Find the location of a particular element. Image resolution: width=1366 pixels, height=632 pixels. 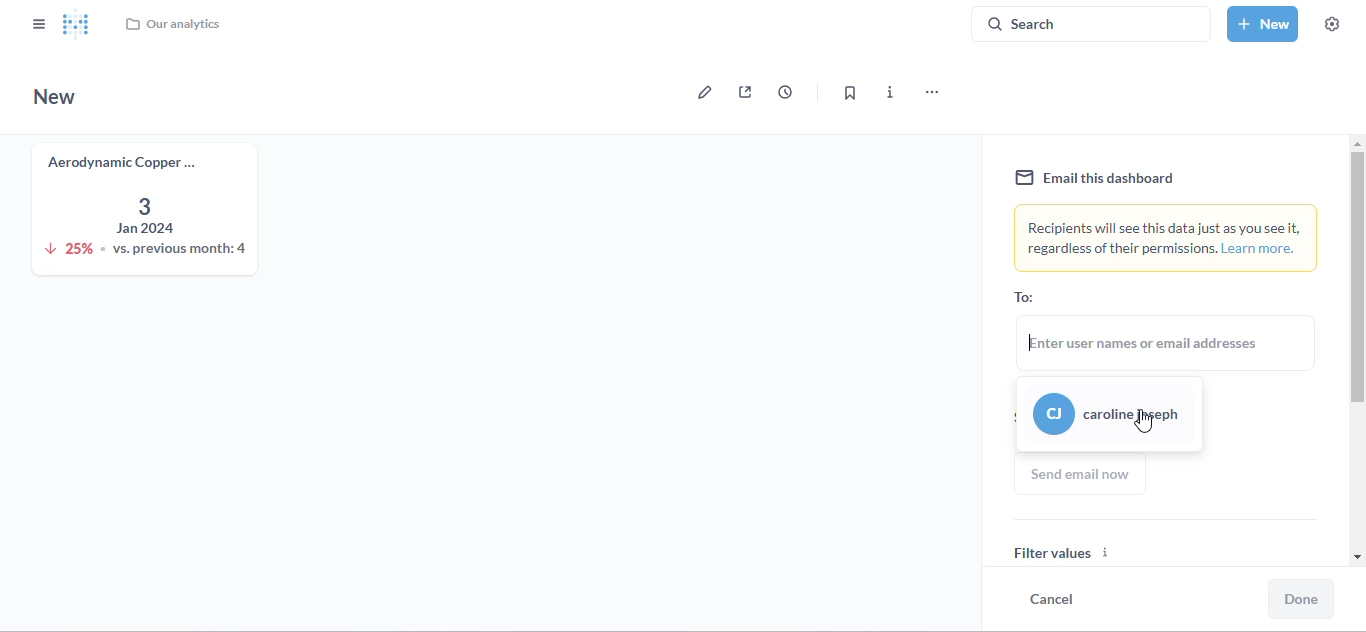

new is located at coordinates (55, 96).